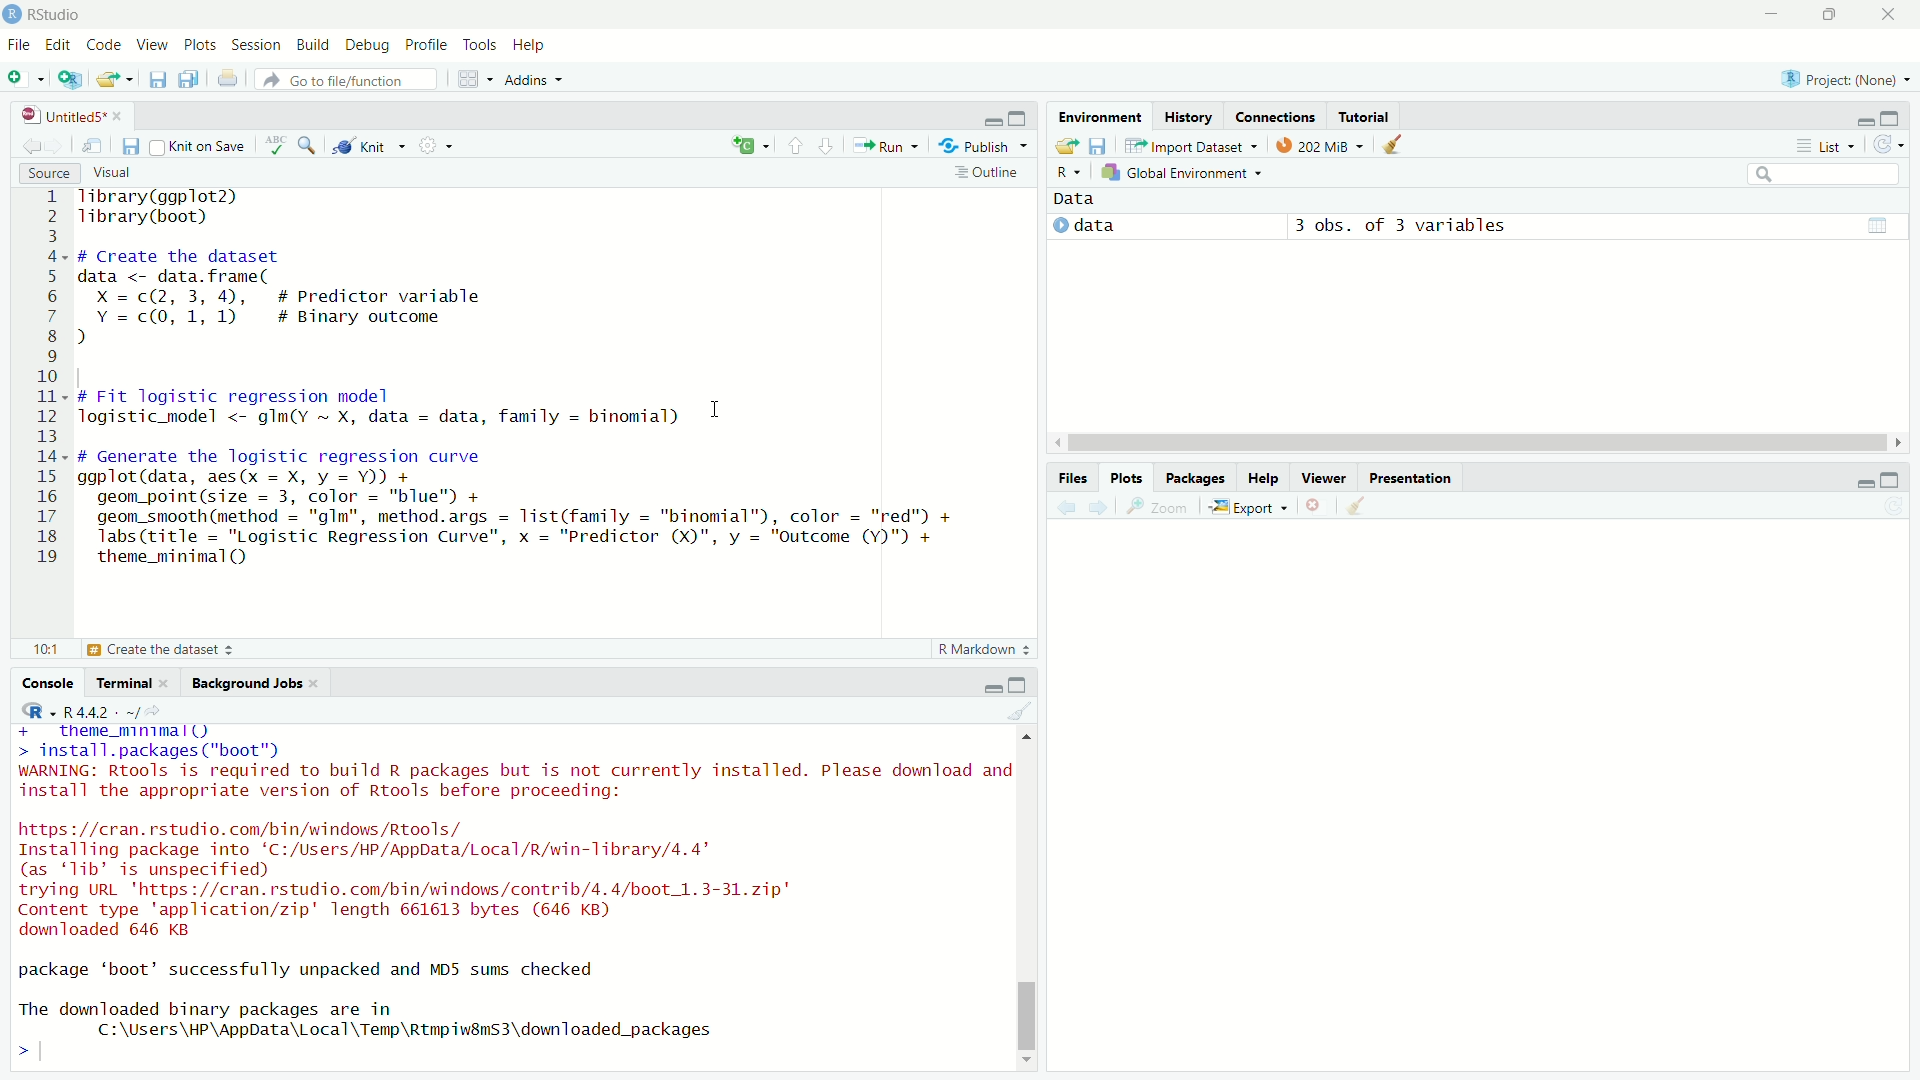 The image size is (1920, 1080). What do you see at coordinates (58, 147) in the screenshot?
I see `Go forward to next source location` at bounding box center [58, 147].